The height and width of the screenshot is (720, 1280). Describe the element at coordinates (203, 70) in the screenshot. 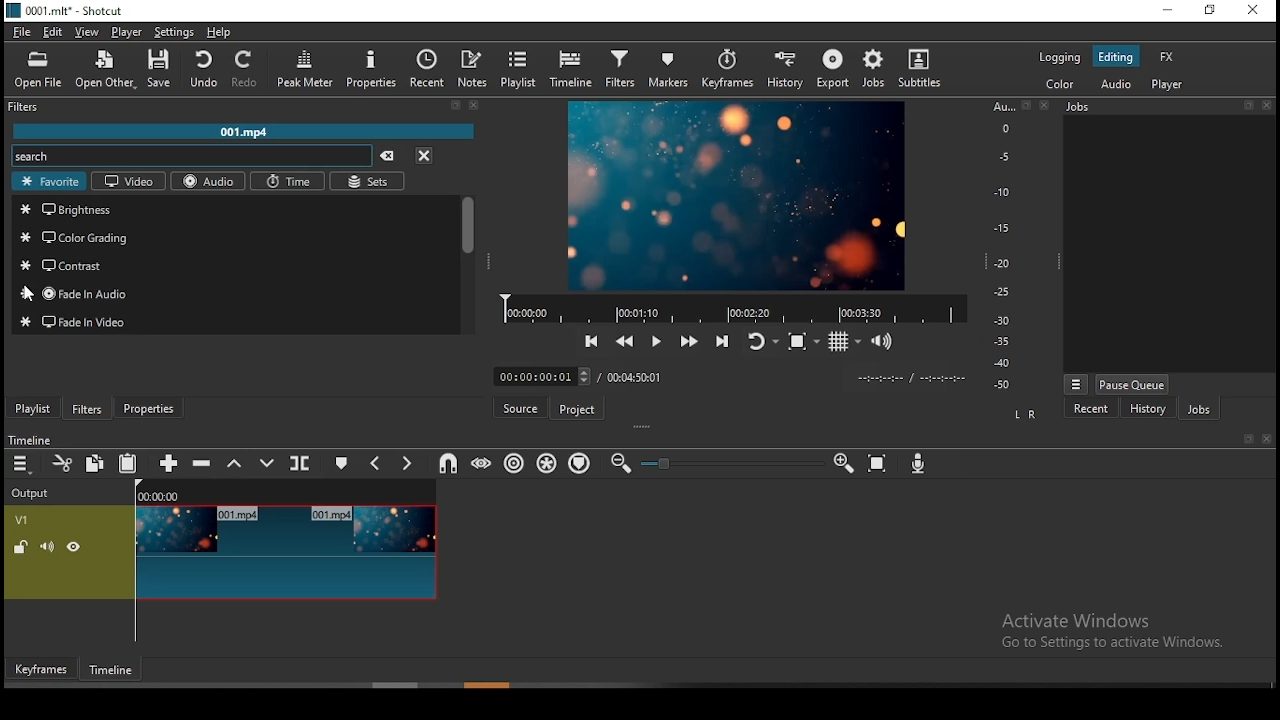

I see `undo` at that location.